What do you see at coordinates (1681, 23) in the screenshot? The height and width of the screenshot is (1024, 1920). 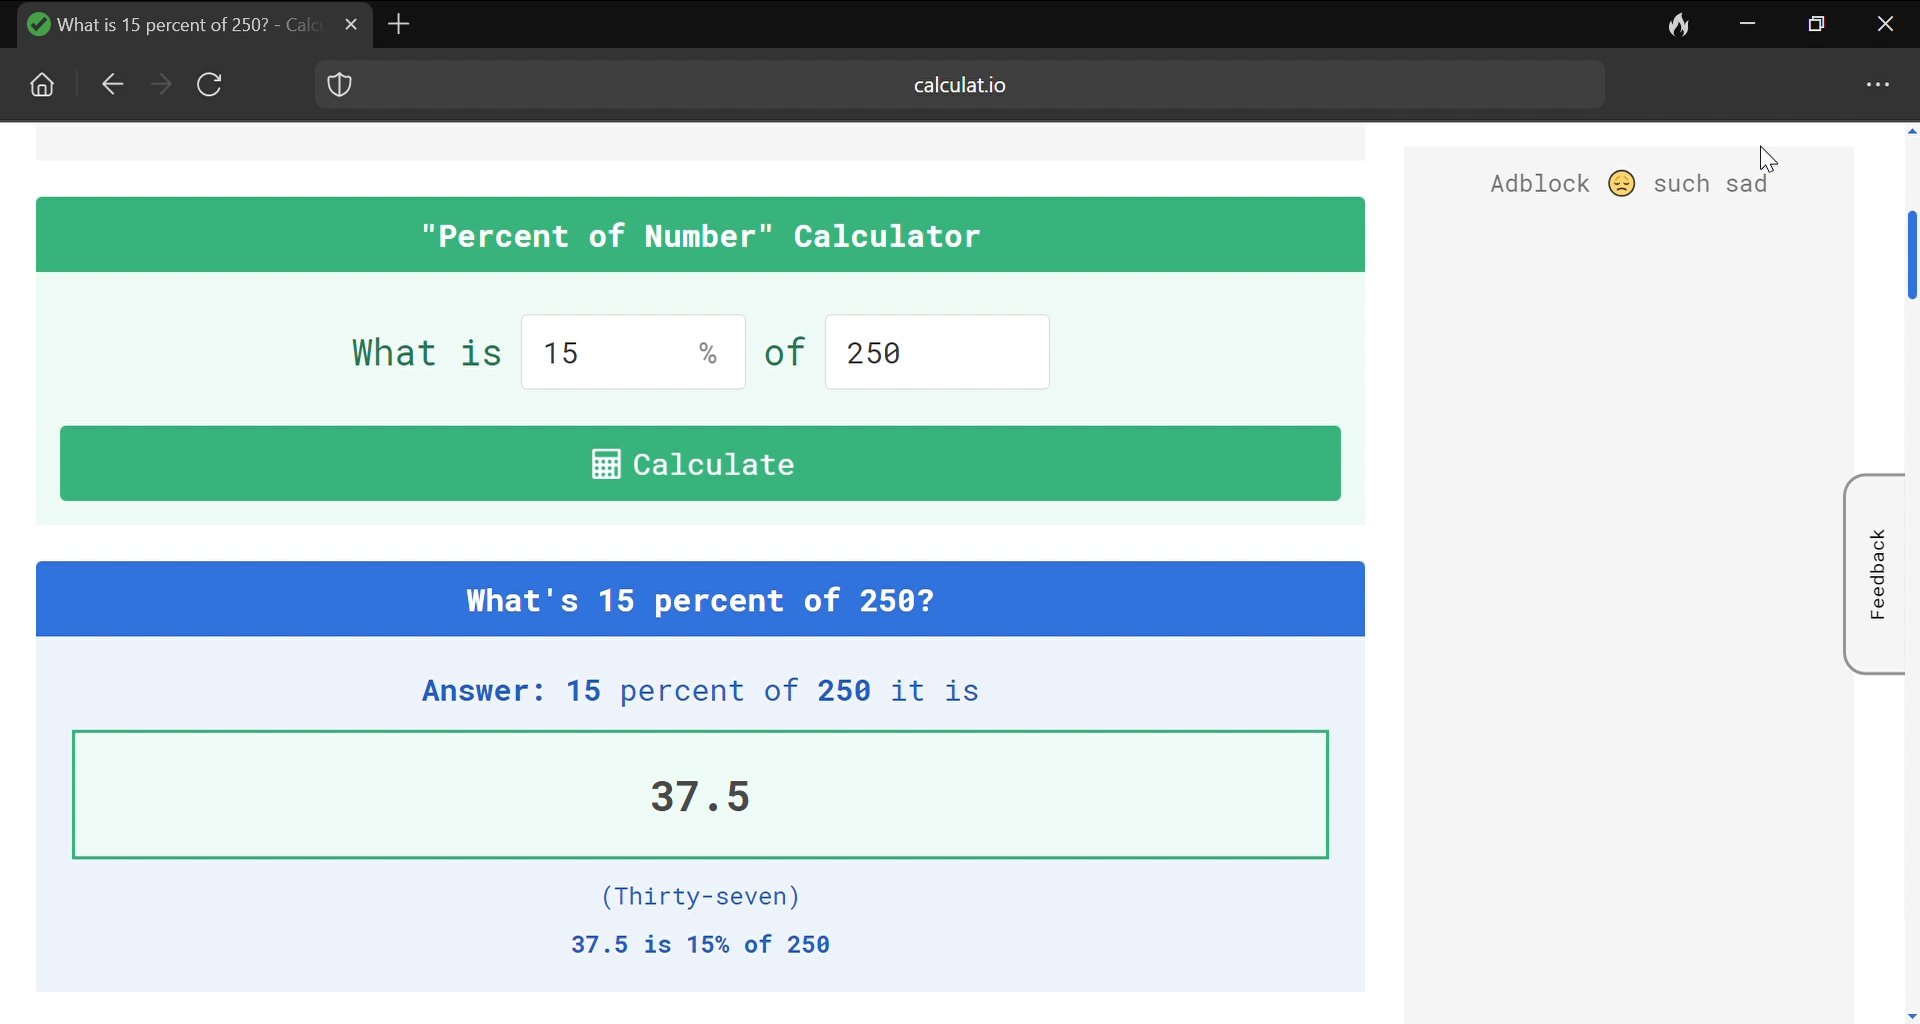 I see `Leave no trace` at bounding box center [1681, 23].